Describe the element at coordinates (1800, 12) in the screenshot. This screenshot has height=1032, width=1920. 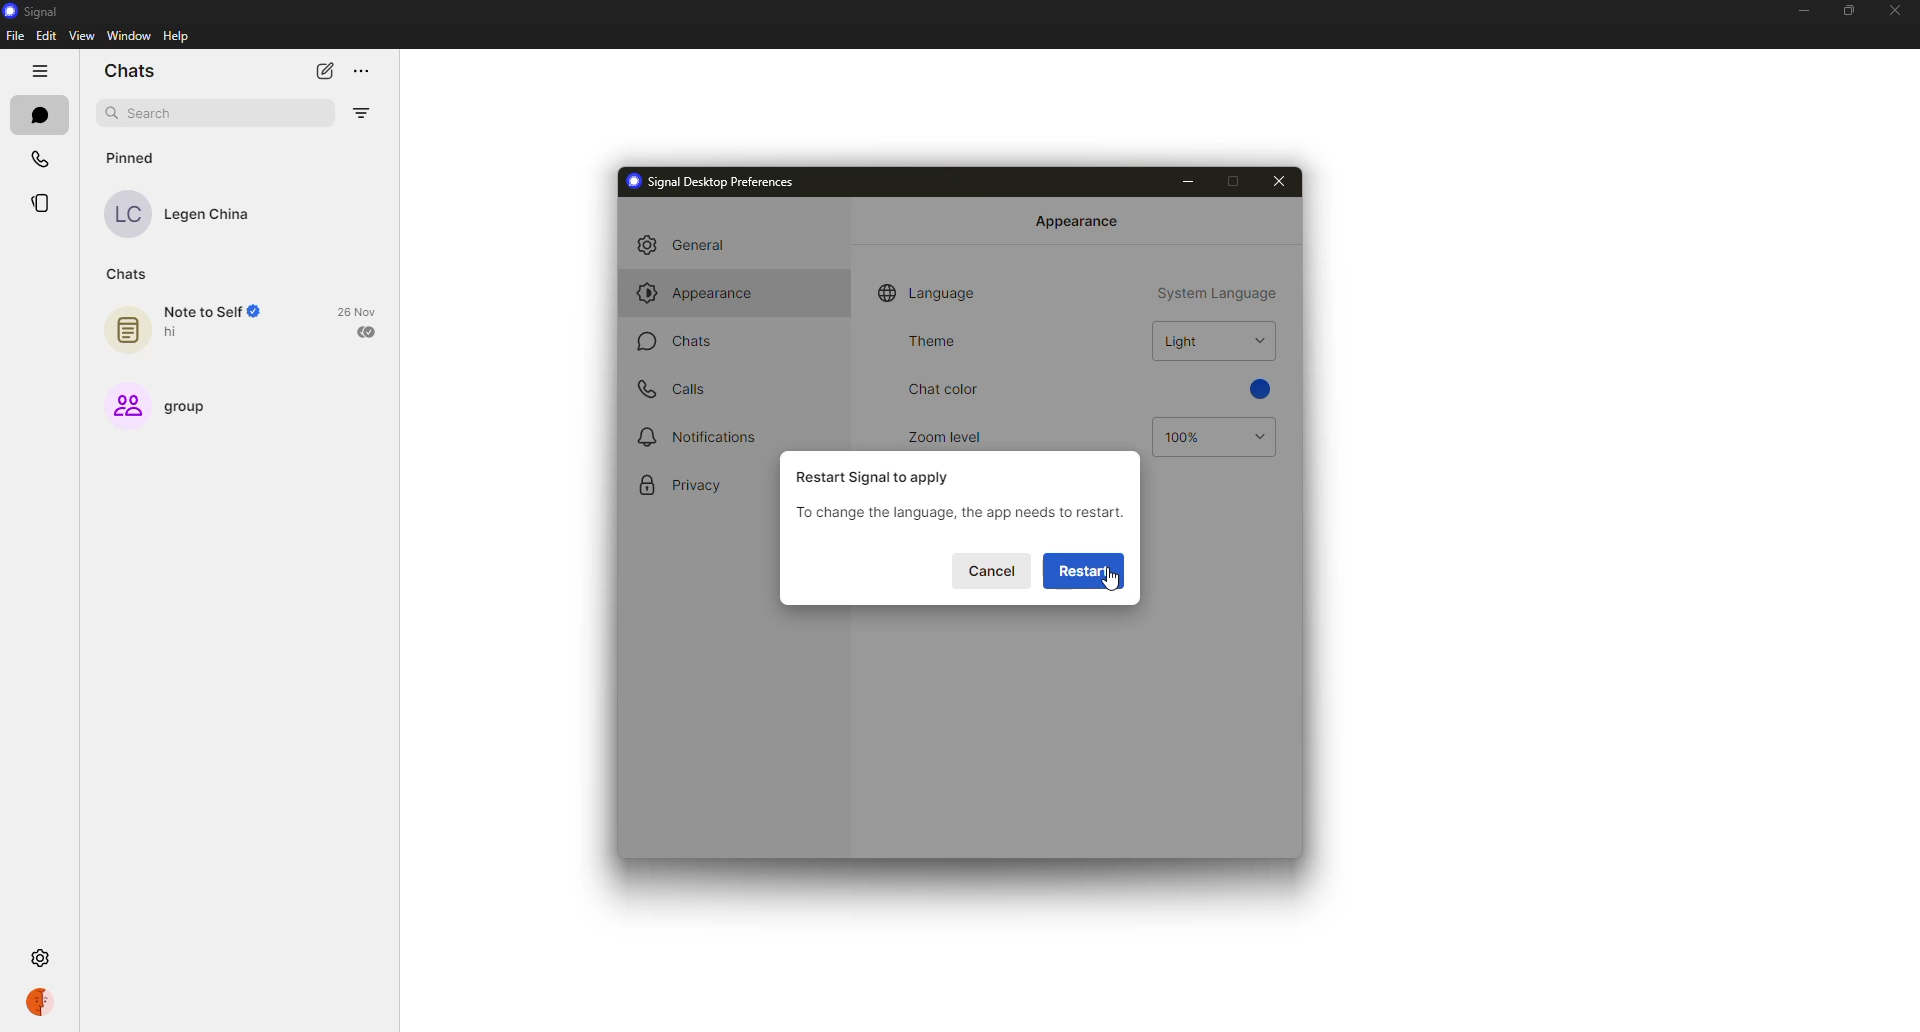
I see `minimize` at that location.